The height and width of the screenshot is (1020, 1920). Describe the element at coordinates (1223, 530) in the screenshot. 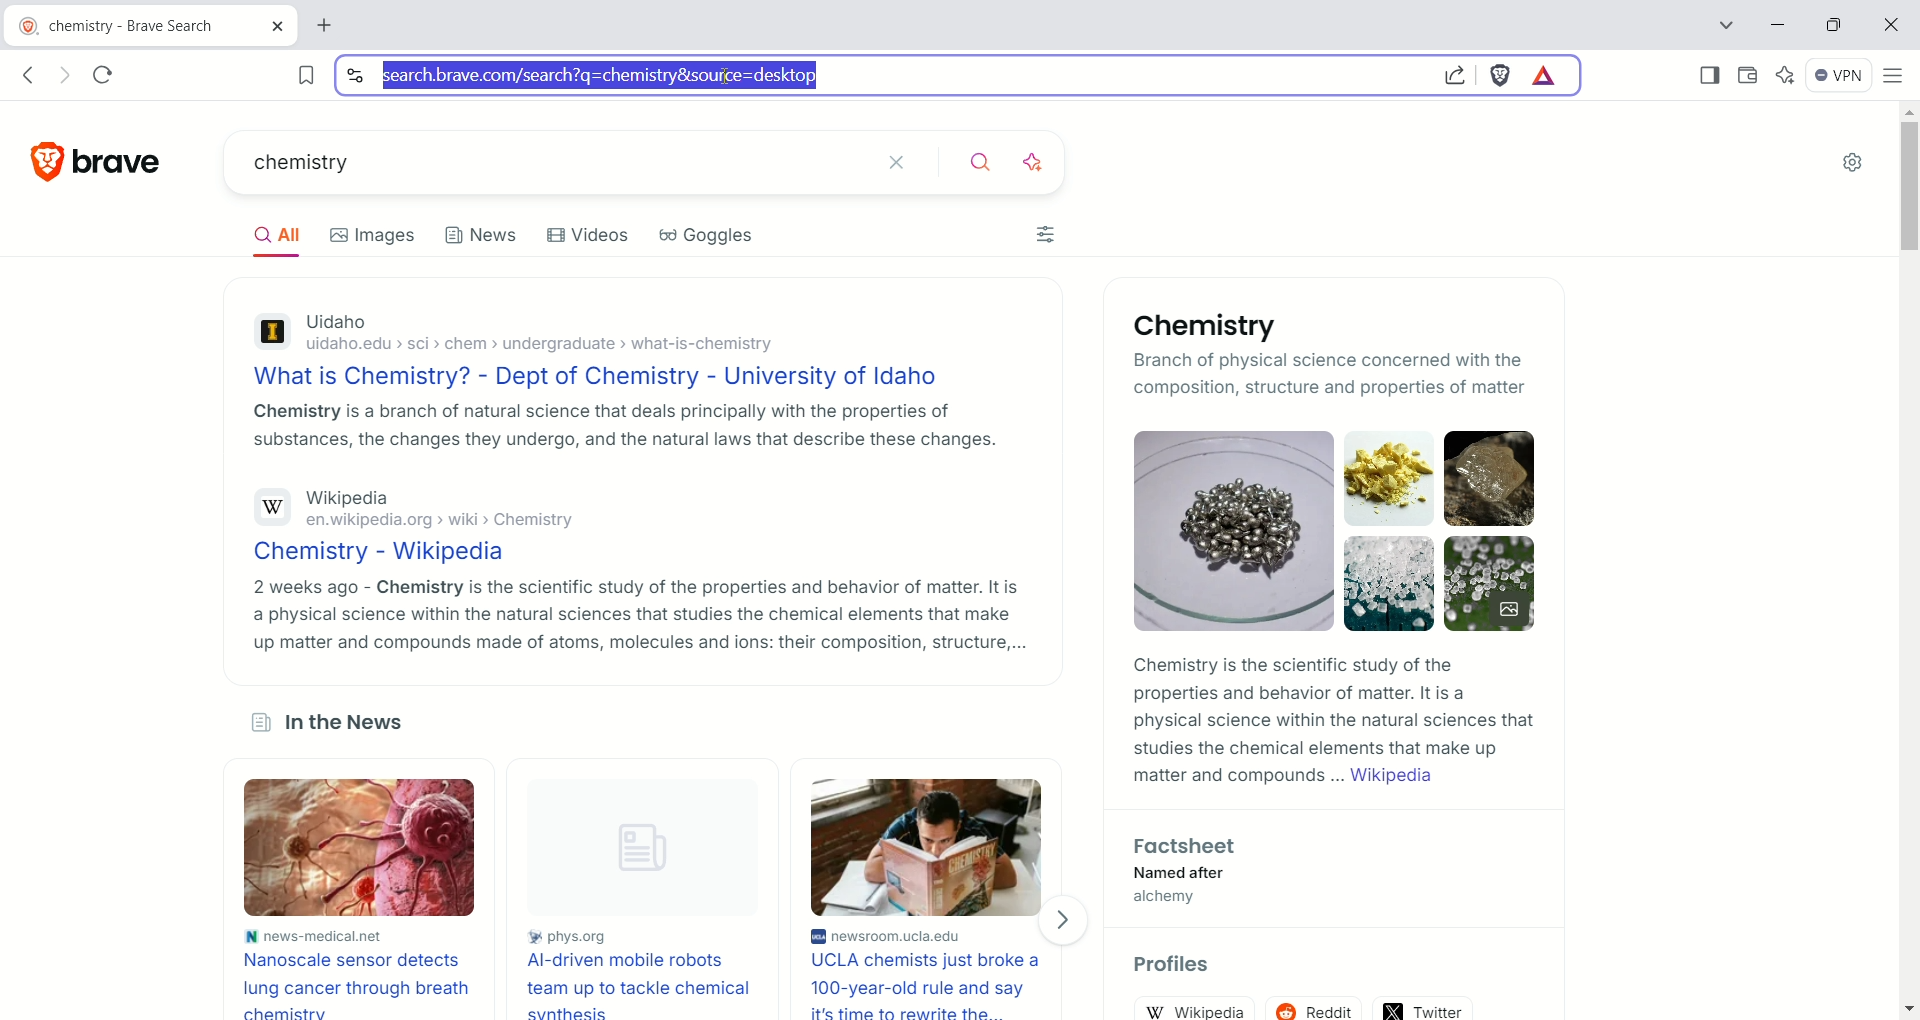

I see `images of chemical compounds` at that location.